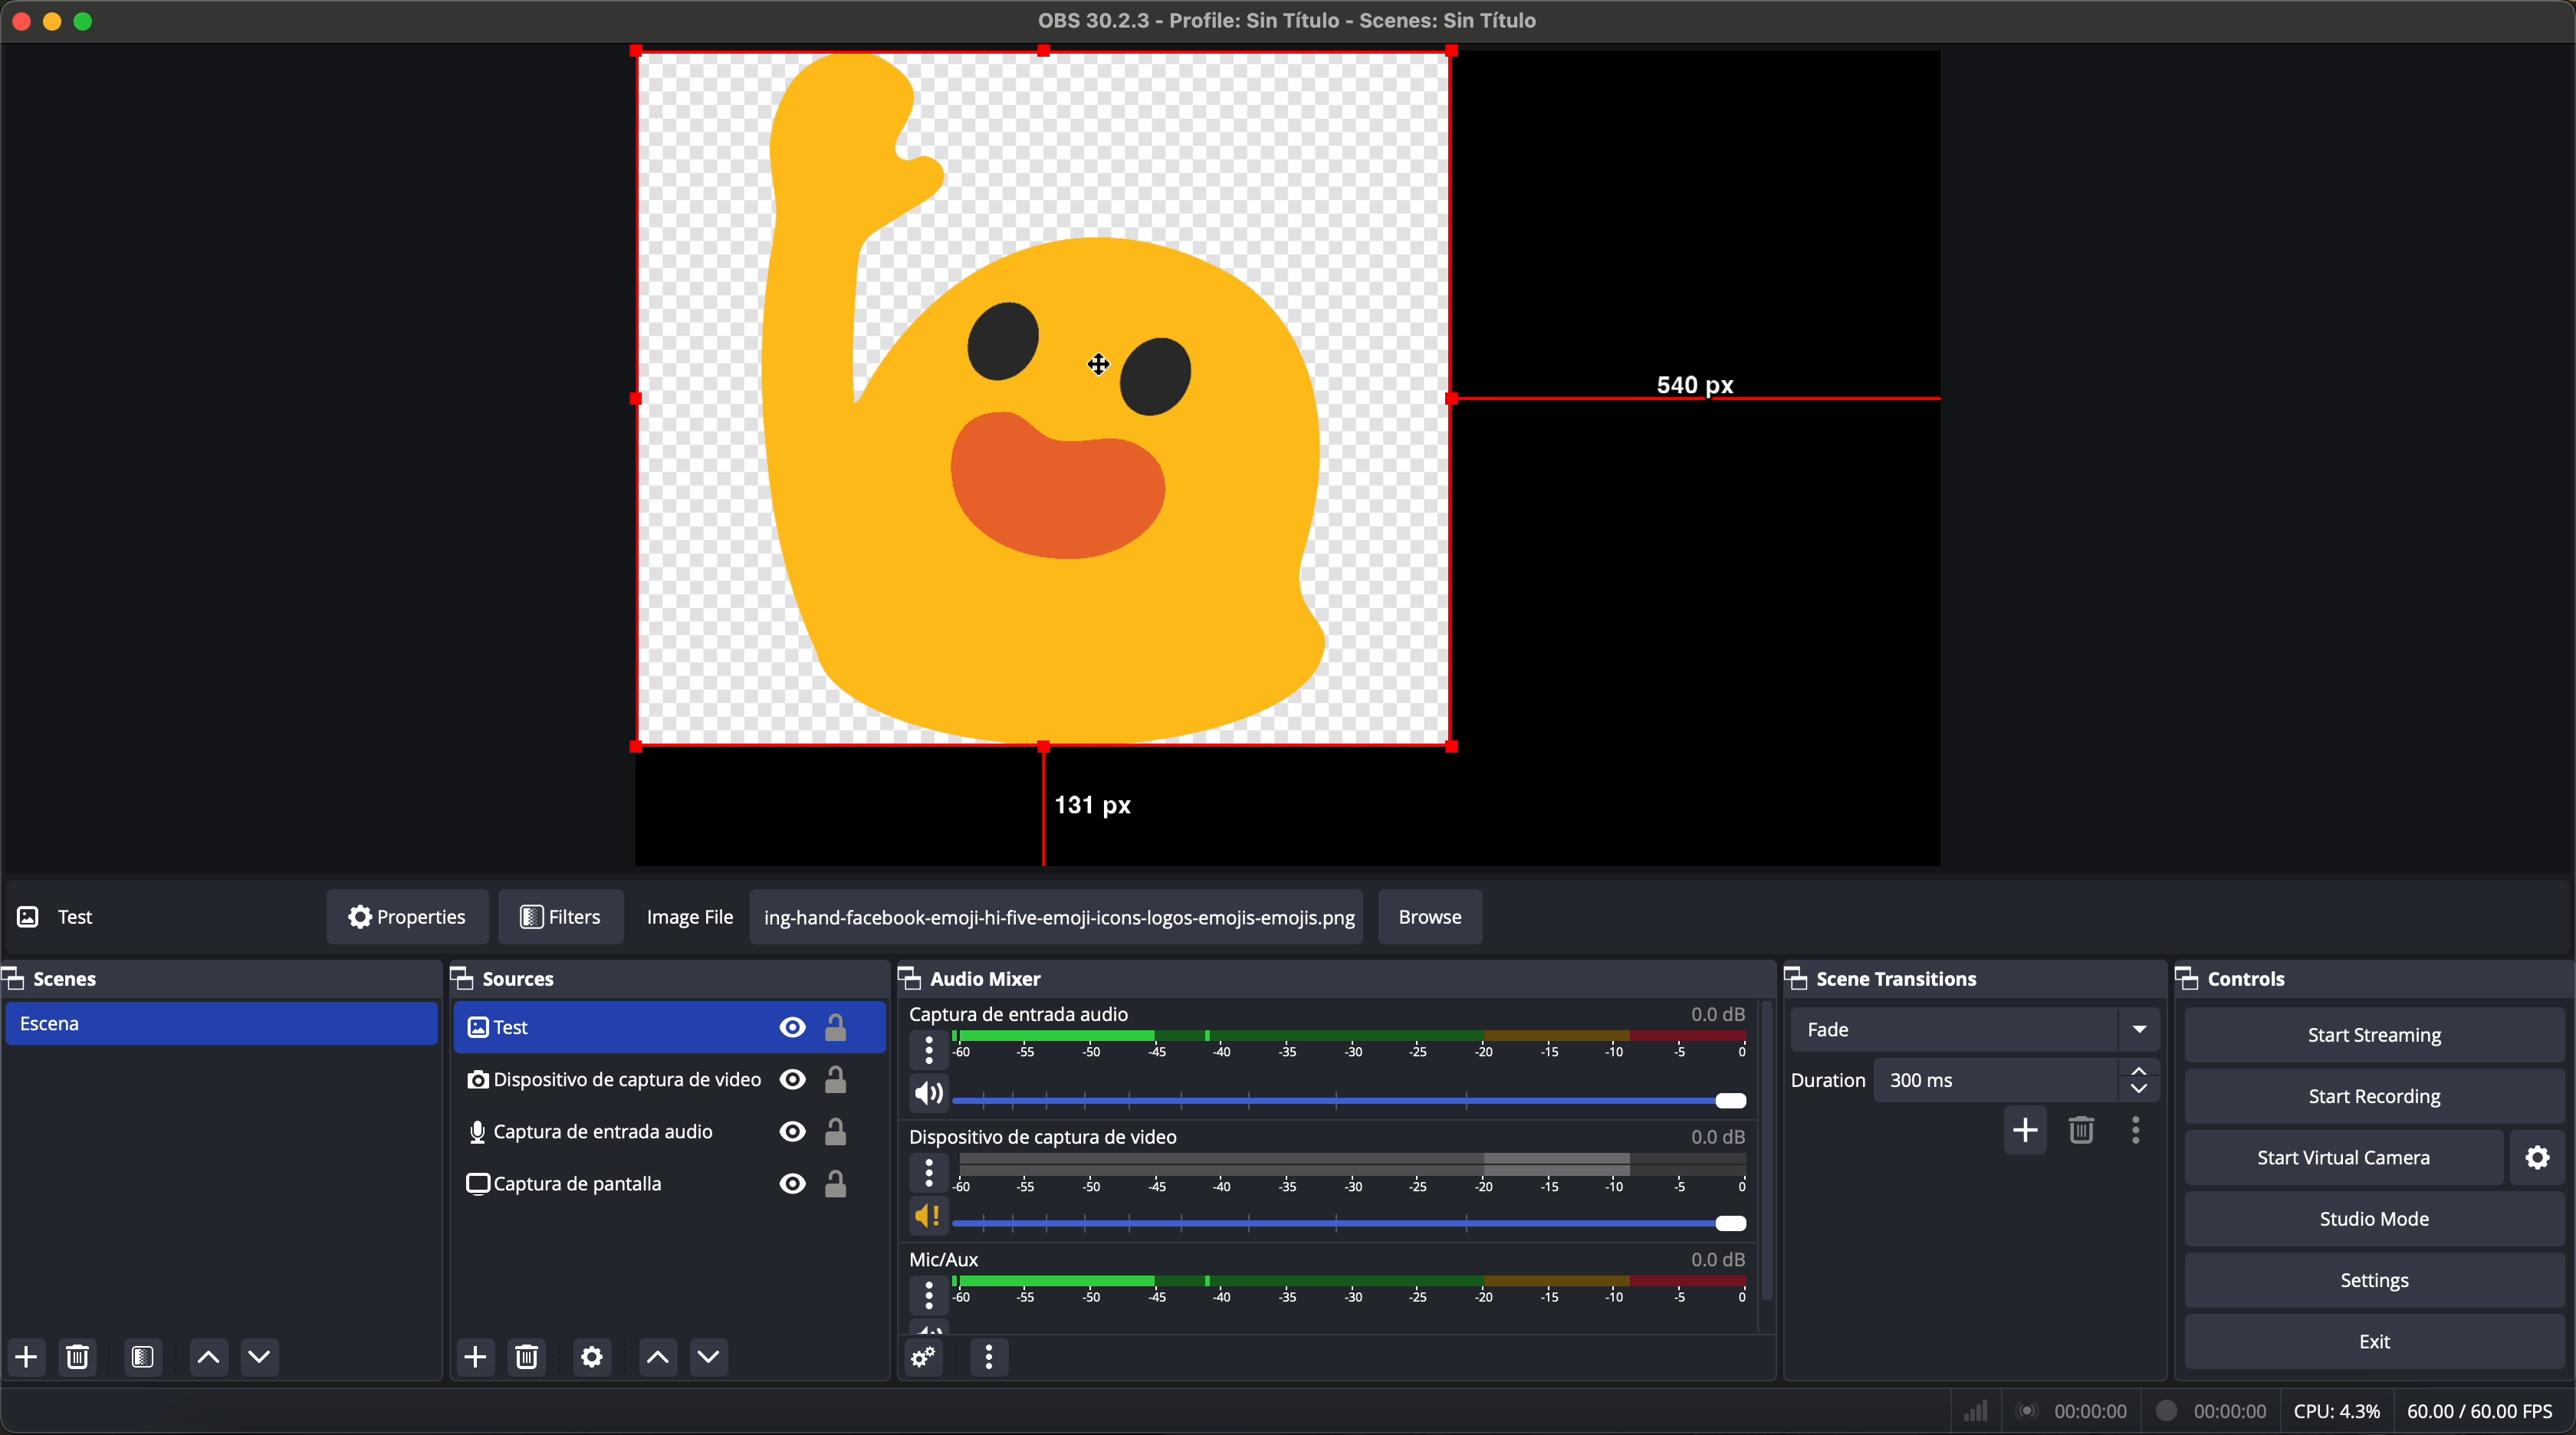  I want to click on move source down, so click(704, 1359).